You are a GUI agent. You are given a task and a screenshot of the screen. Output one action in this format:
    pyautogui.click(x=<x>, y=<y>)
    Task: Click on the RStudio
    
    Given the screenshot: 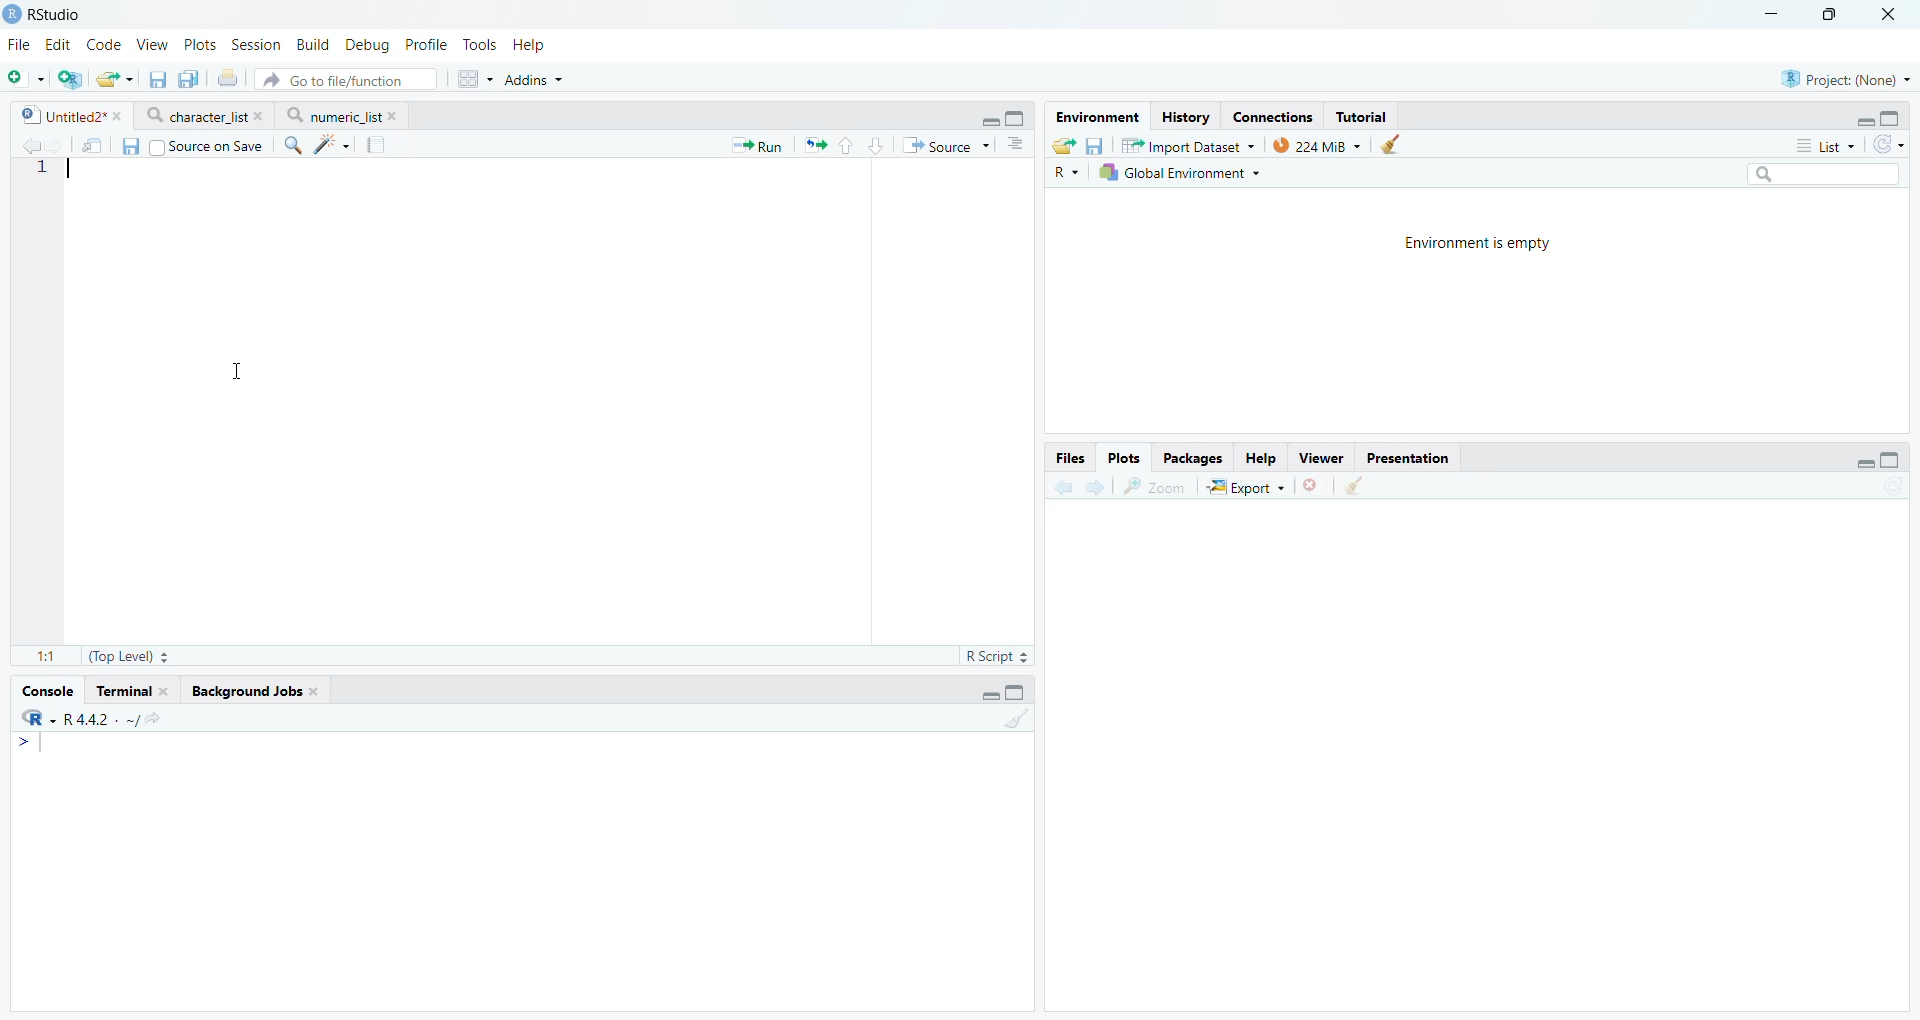 What is the action you would take?
    pyautogui.click(x=45, y=14)
    